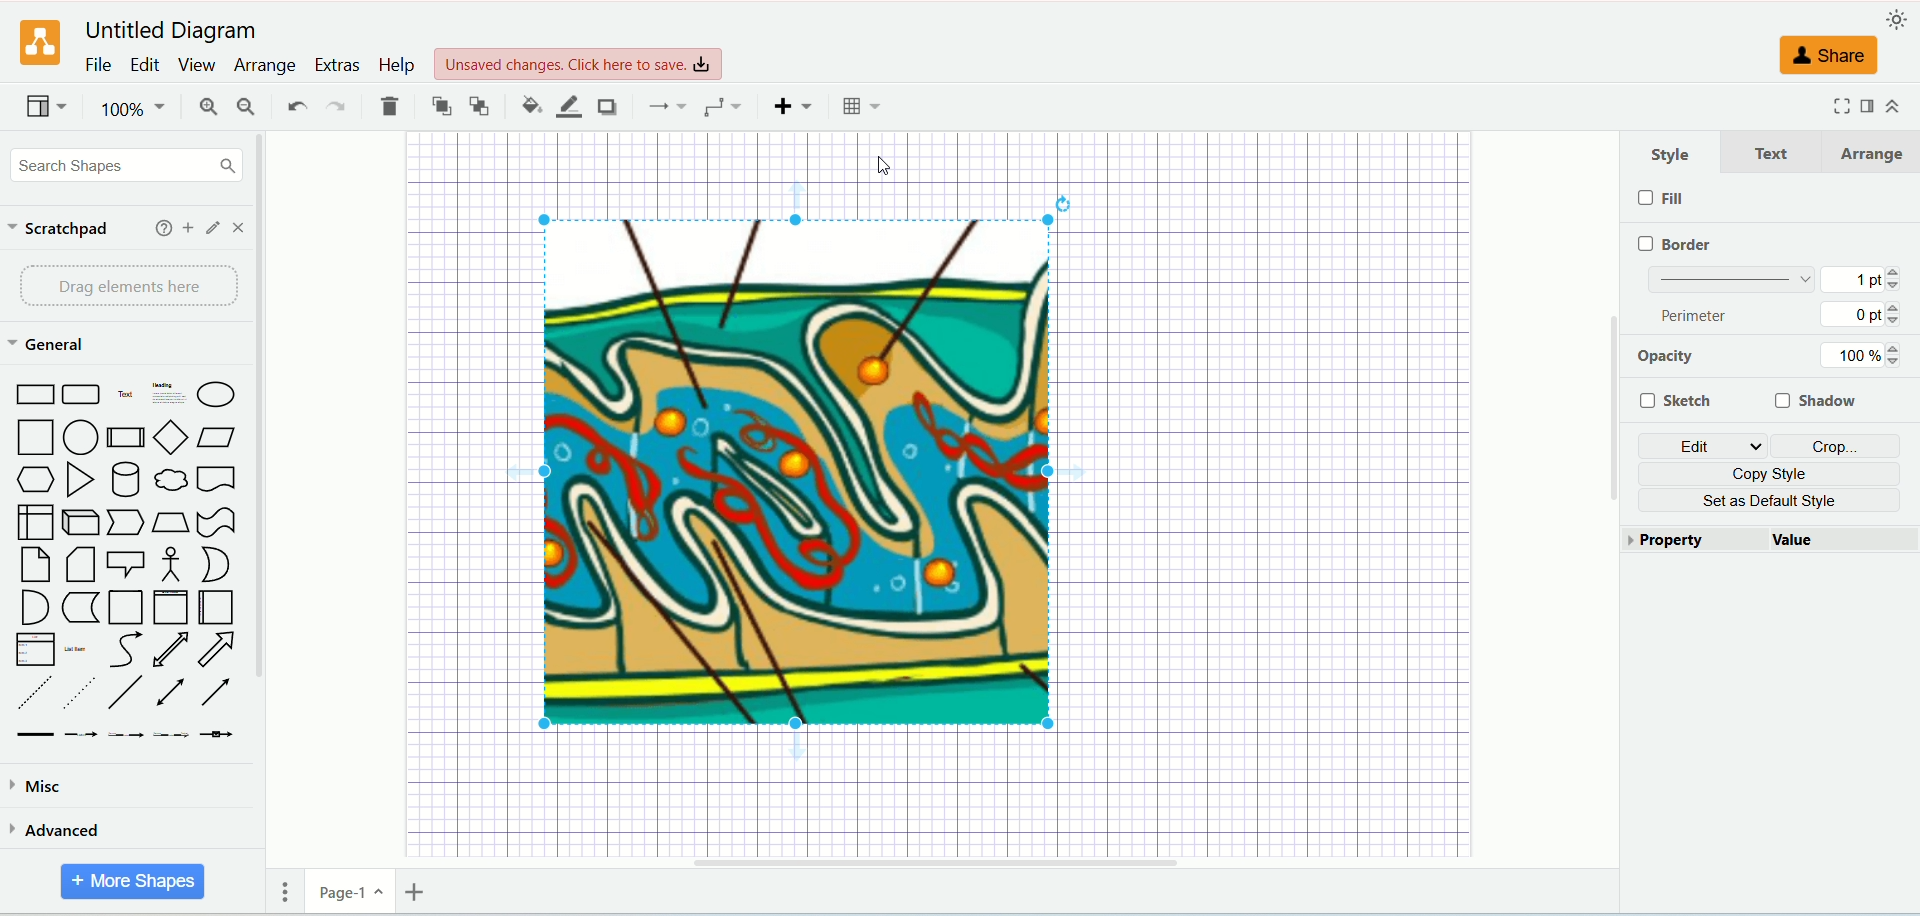 Image resolution: width=1920 pixels, height=916 pixels. I want to click on extras, so click(341, 64).